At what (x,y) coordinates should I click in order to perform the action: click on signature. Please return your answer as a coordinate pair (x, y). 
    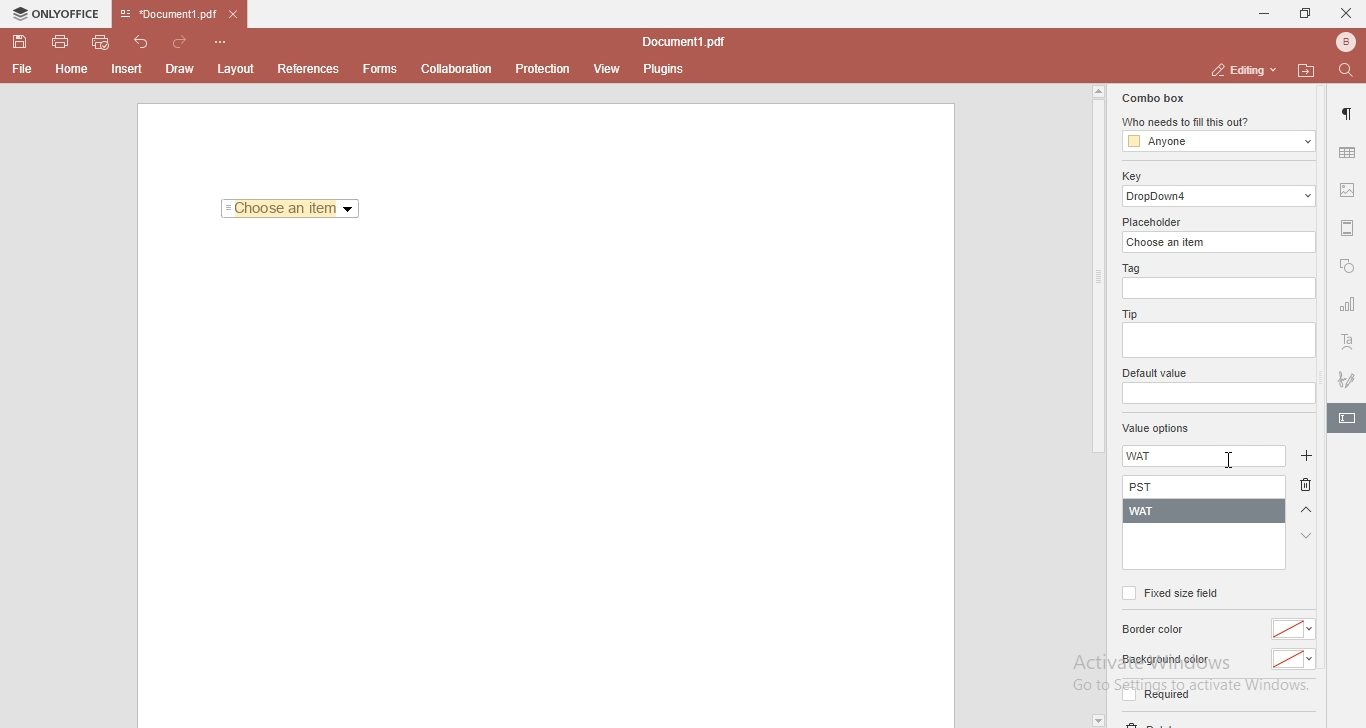
    Looking at the image, I should click on (1348, 376).